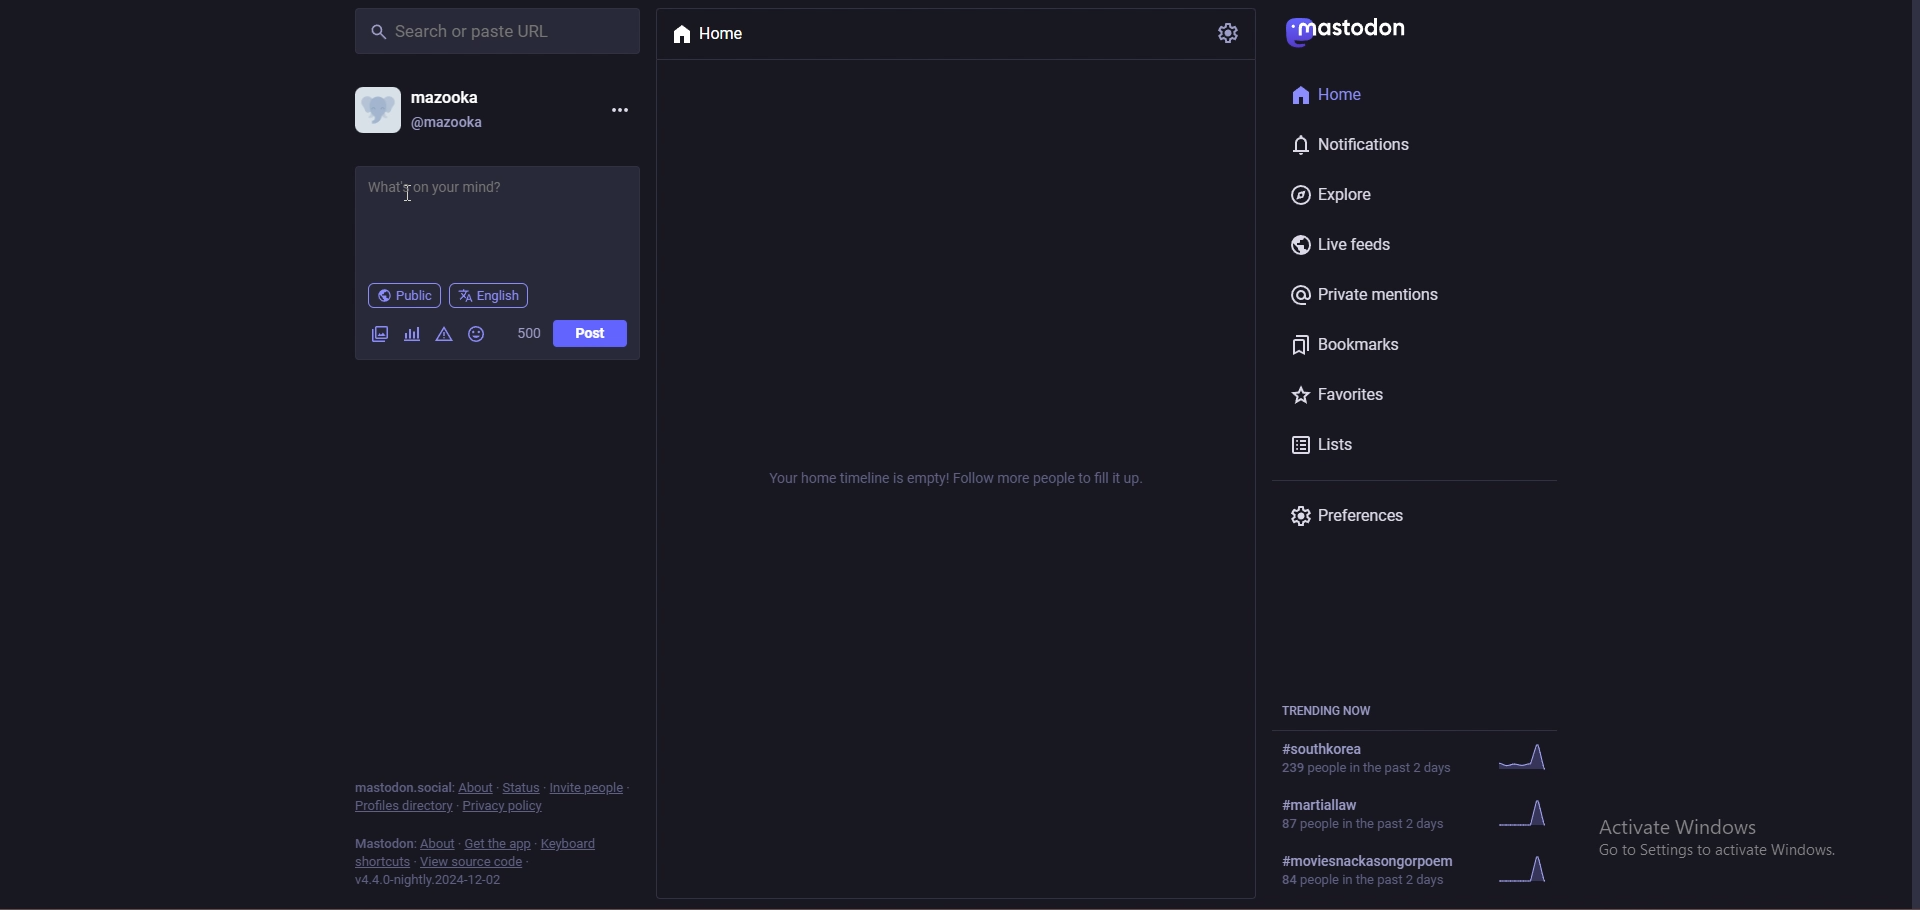 The image size is (1920, 910). I want to click on emoji, so click(476, 334).